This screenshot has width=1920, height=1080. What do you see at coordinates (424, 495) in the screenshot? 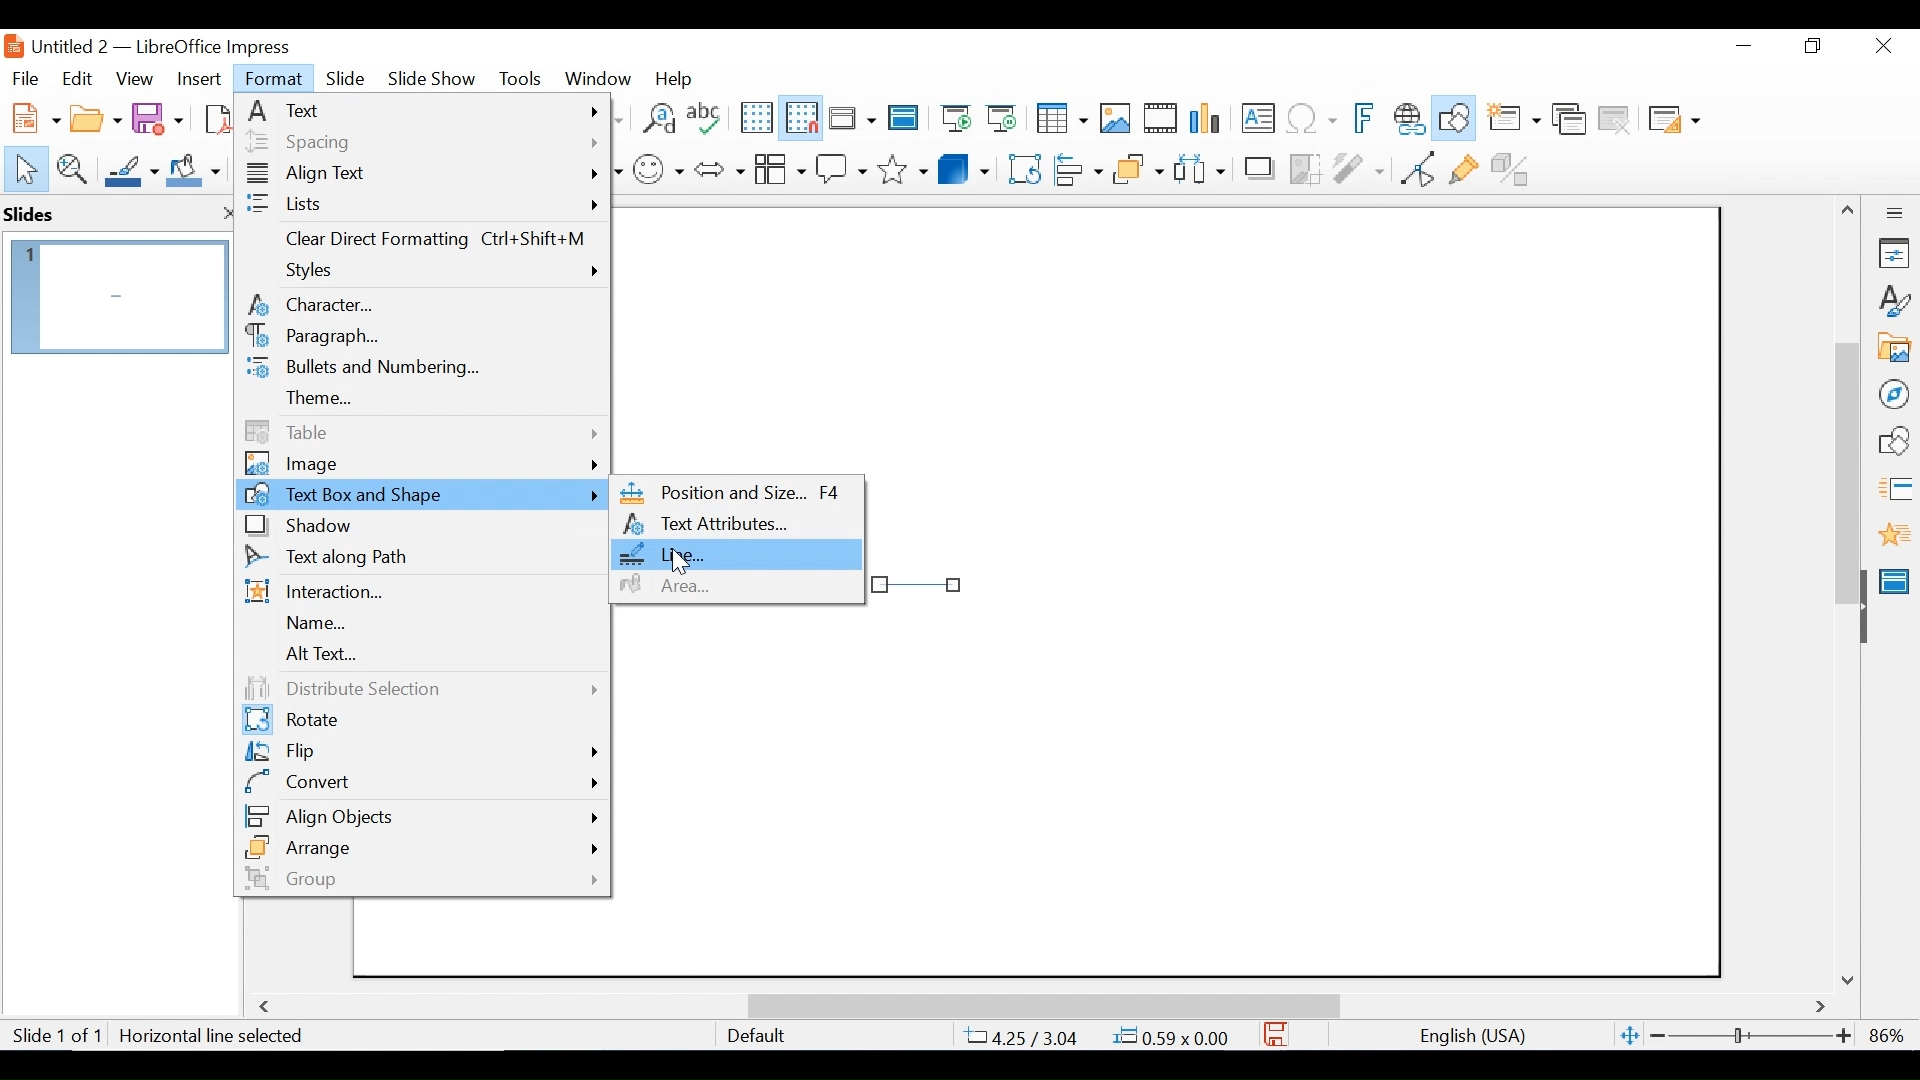
I see `Text Box and Shapes` at bounding box center [424, 495].